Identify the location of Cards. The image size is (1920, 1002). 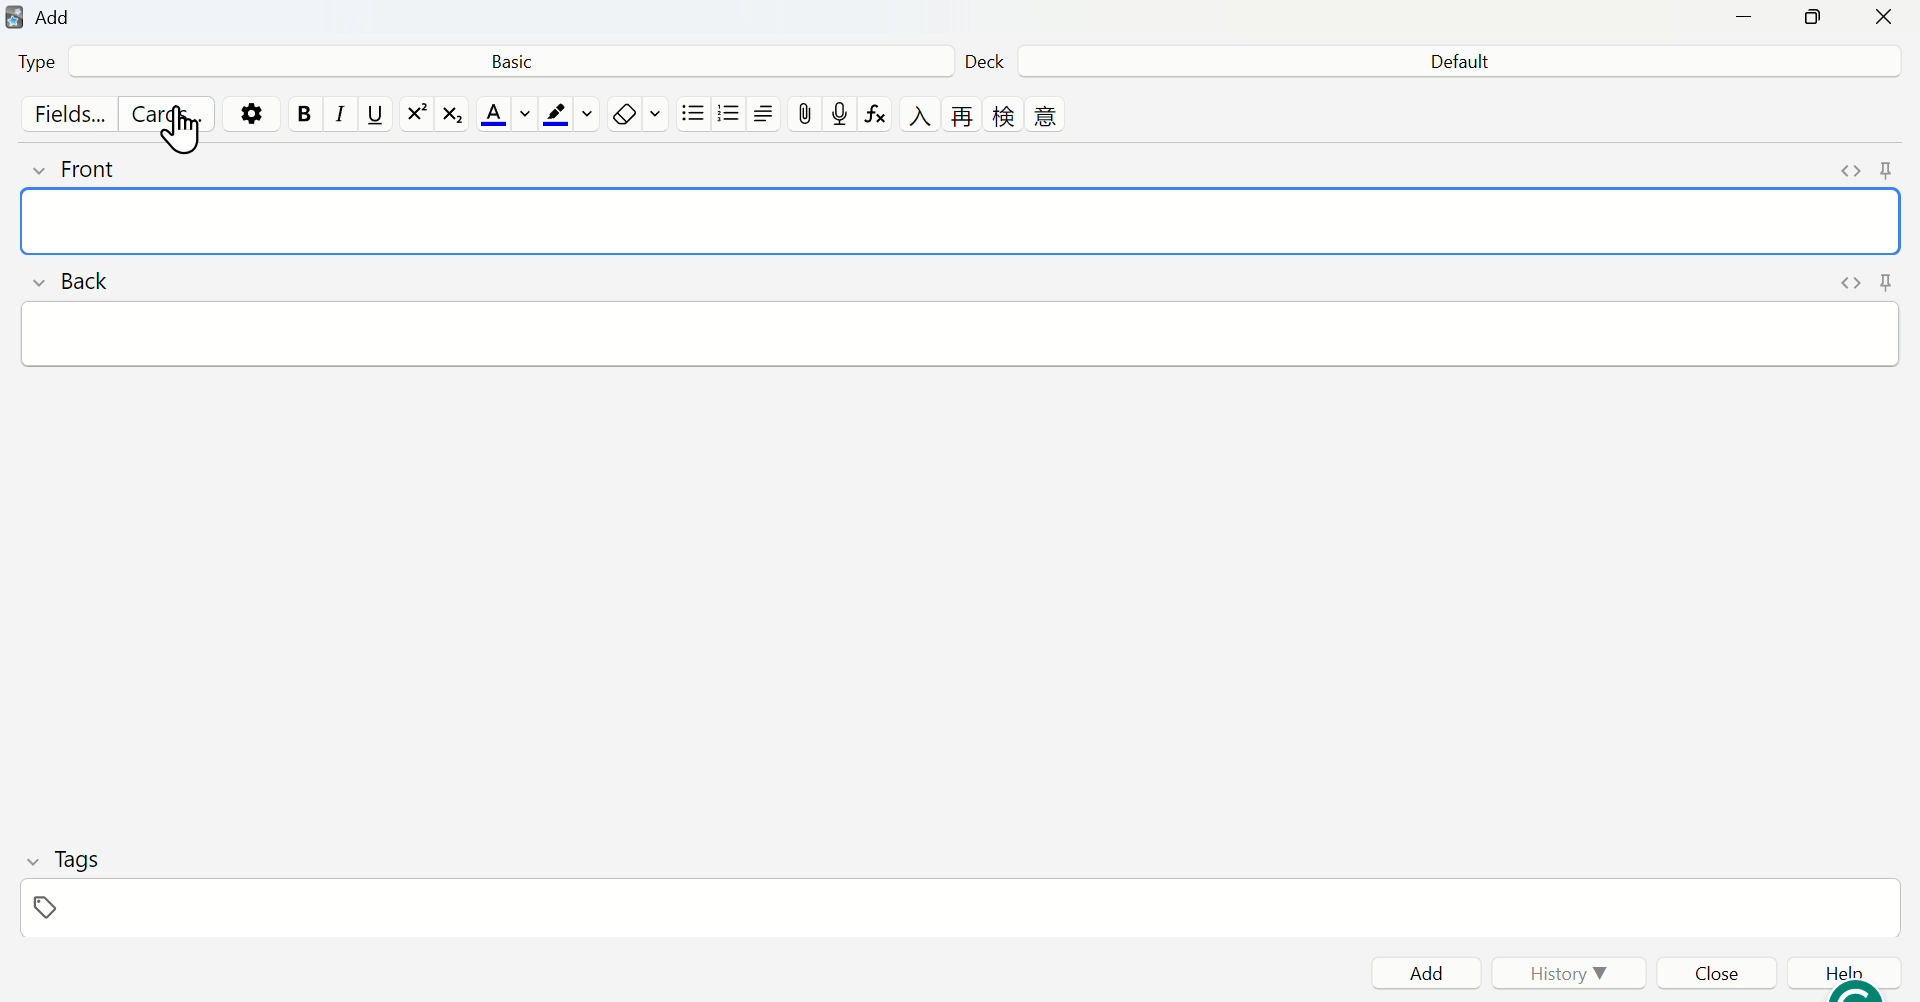
(159, 115).